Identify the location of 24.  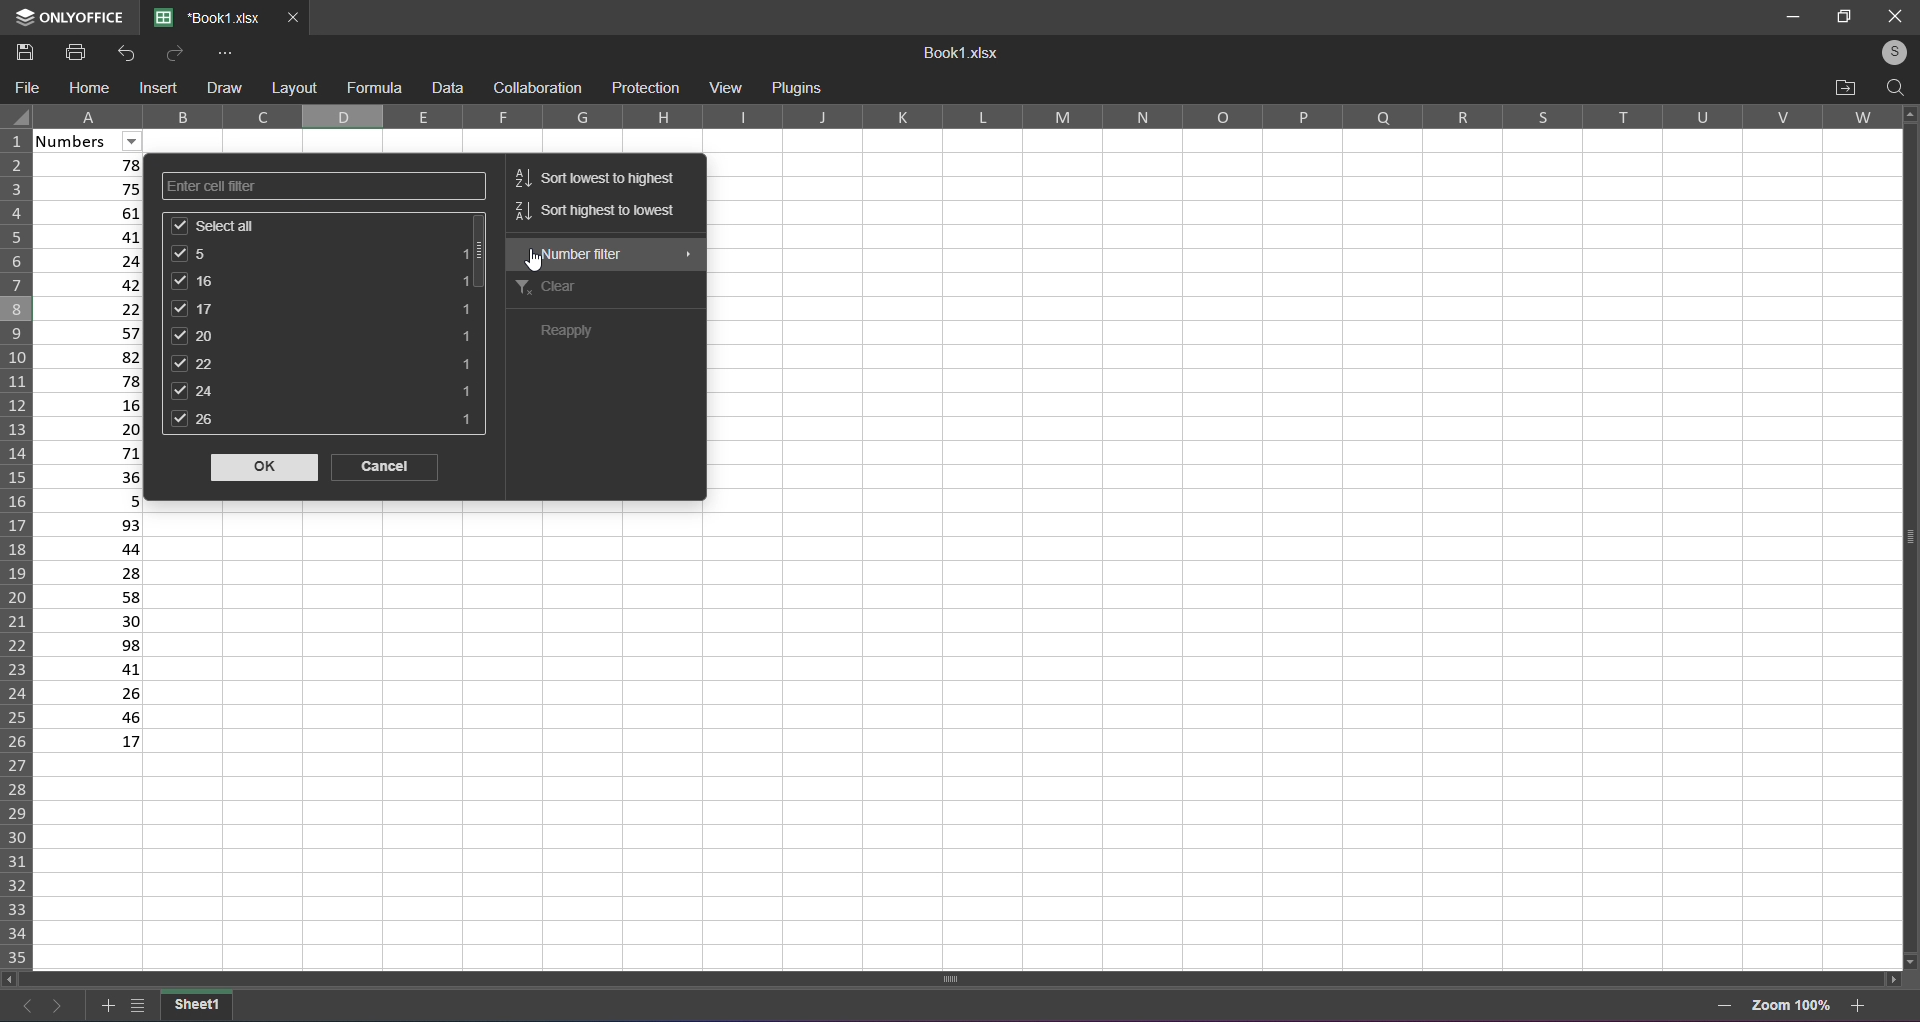
(322, 391).